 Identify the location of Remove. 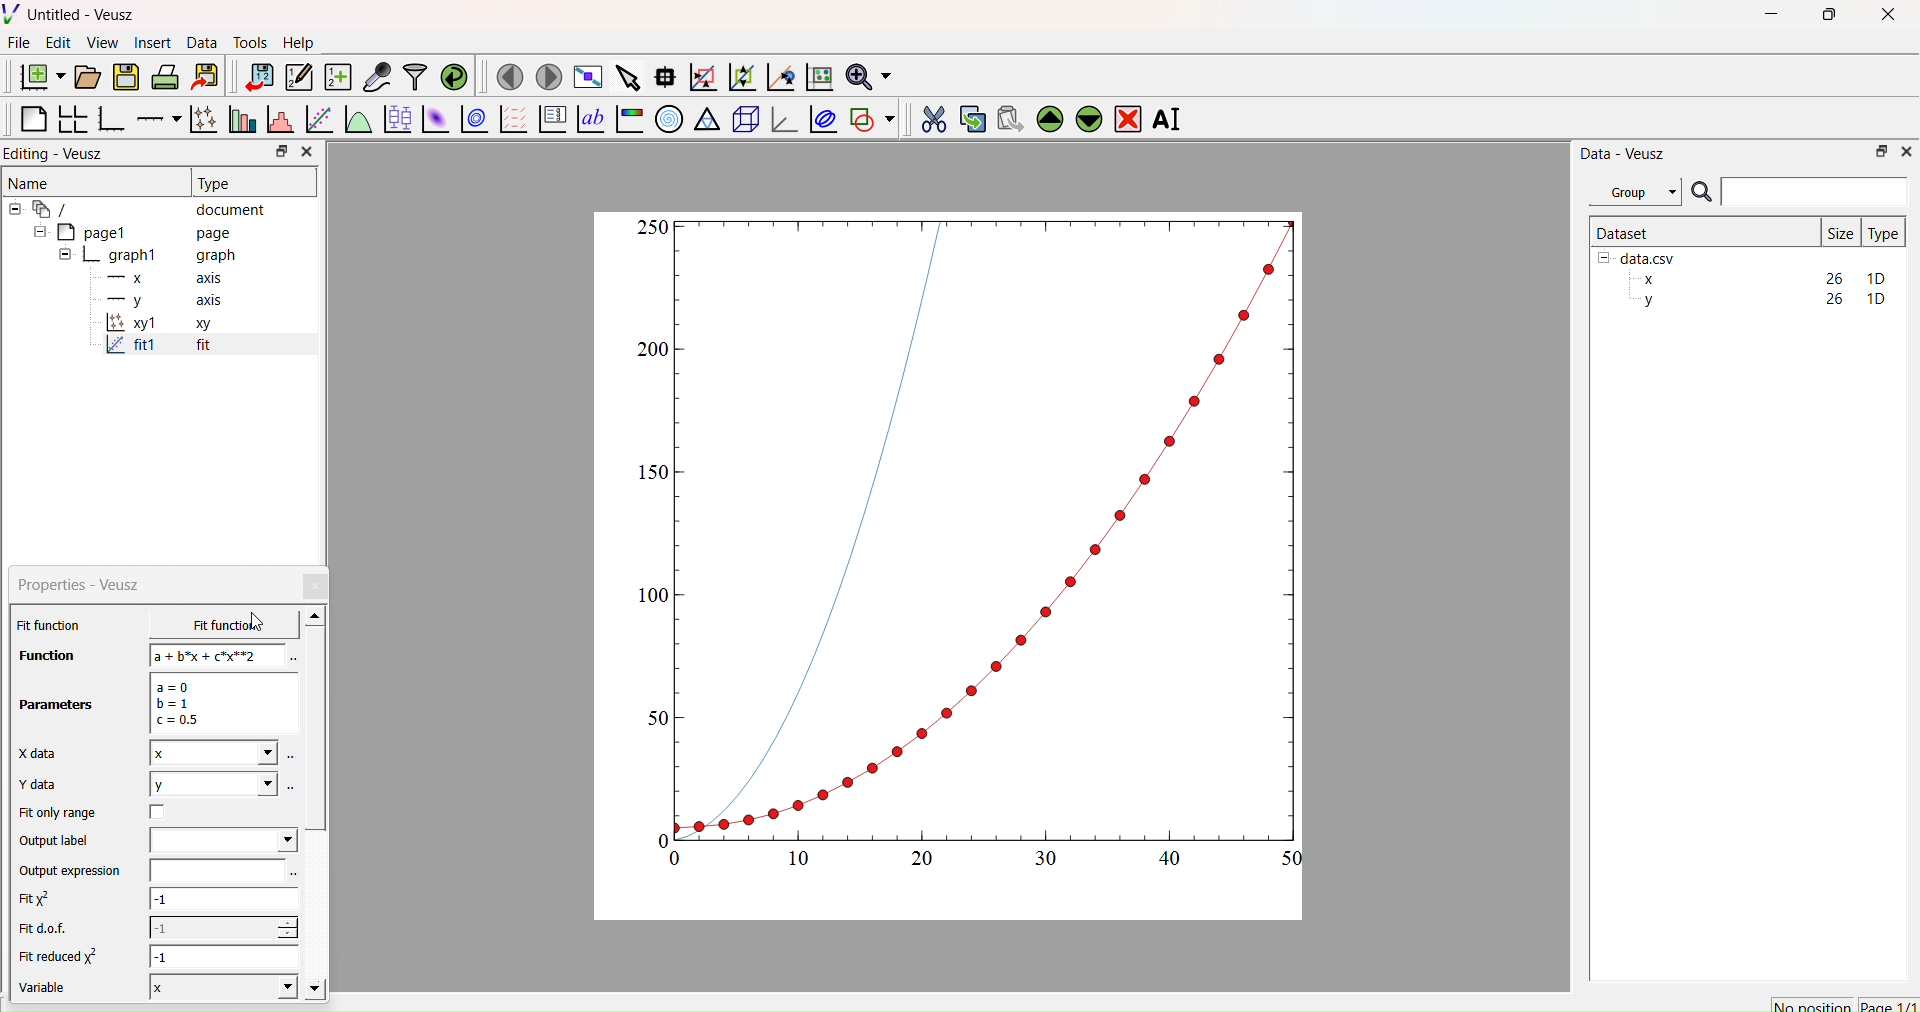
(1127, 117).